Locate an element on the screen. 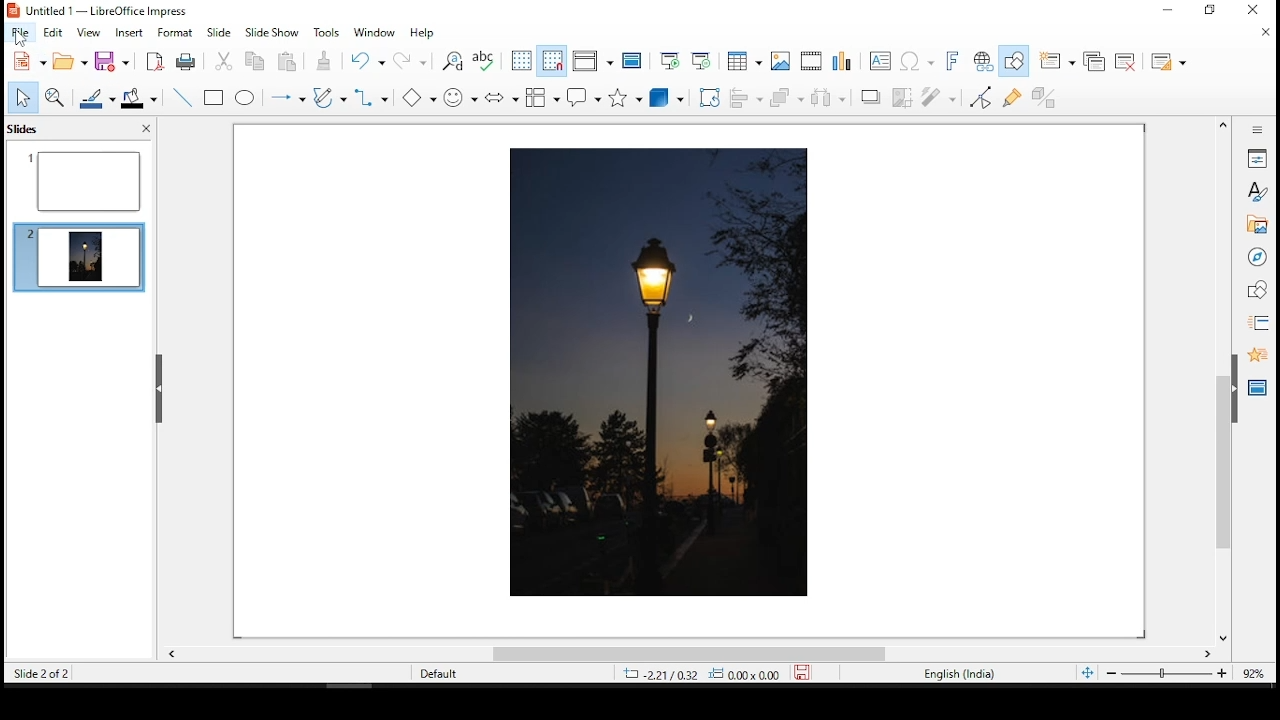 This screenshot has height=720, width=1280. slide transition is located at coordinates (1261, 324).